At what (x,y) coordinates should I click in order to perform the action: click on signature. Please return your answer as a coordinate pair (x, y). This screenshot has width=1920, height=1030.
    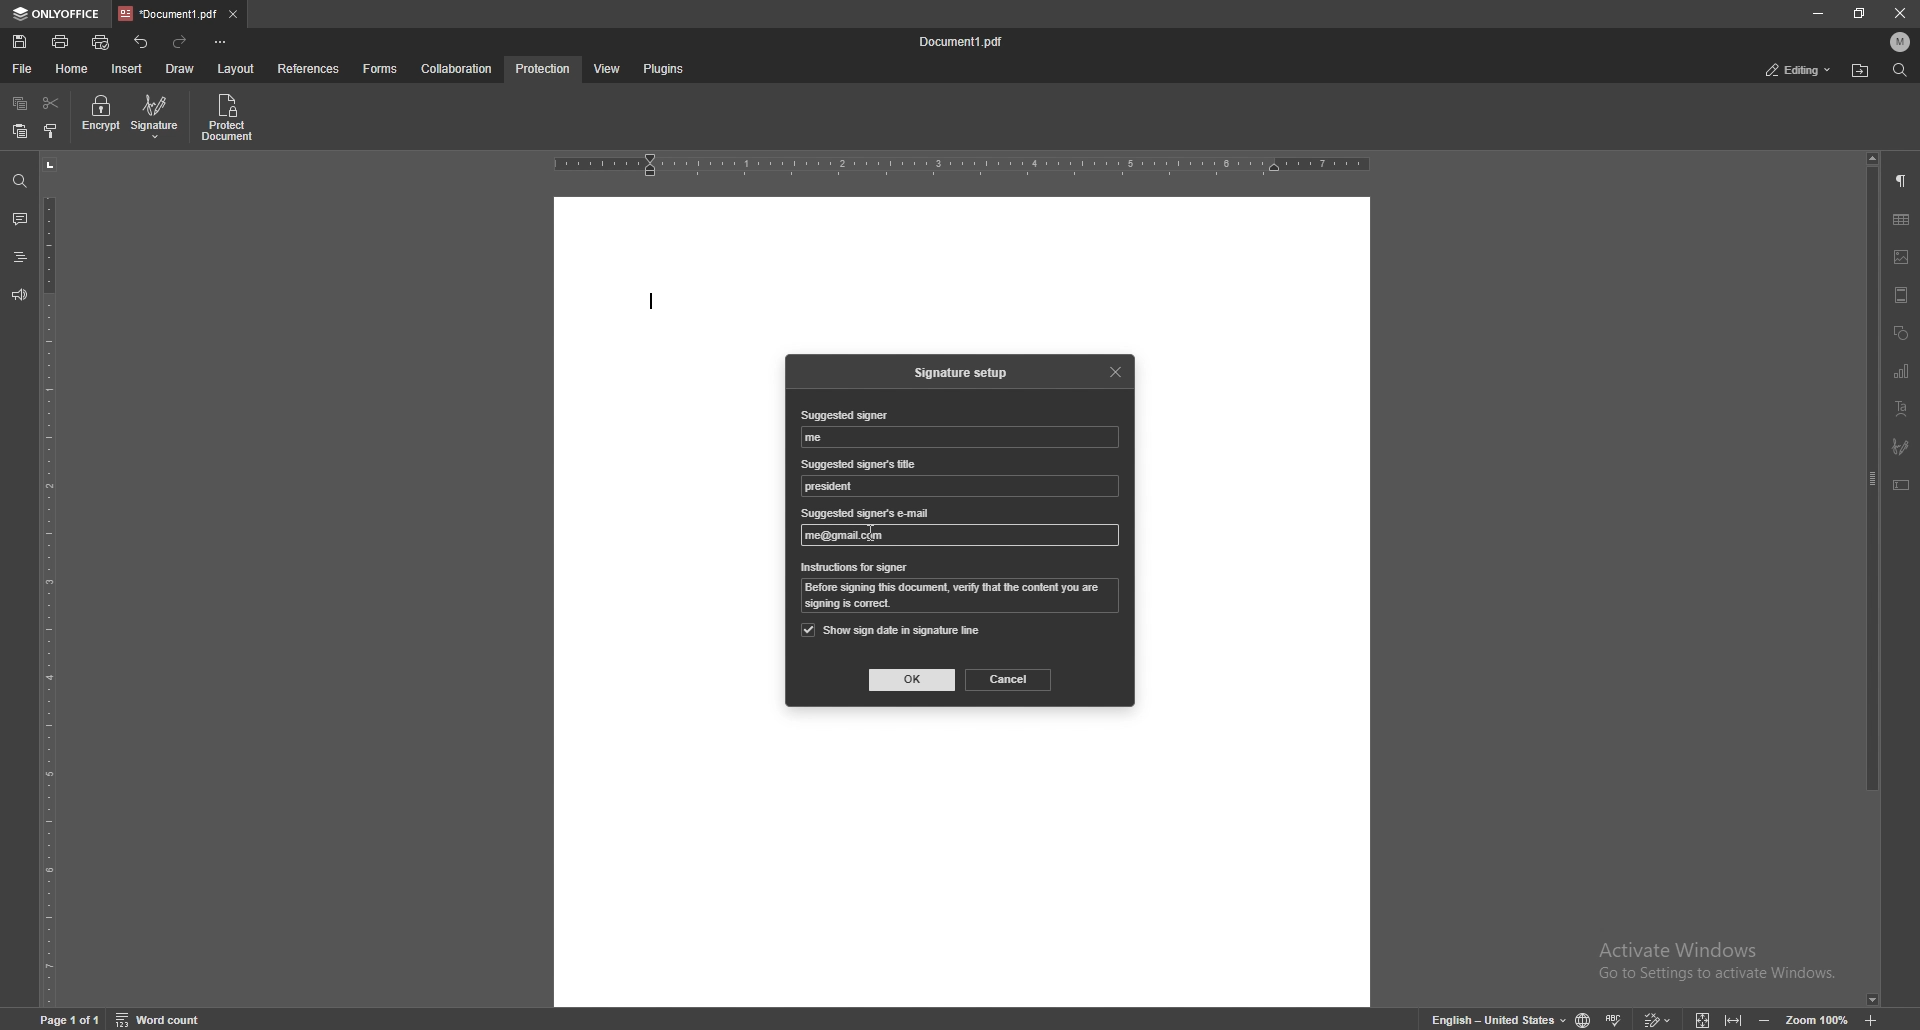
    Looking at the image, I should click on (1901, 447).